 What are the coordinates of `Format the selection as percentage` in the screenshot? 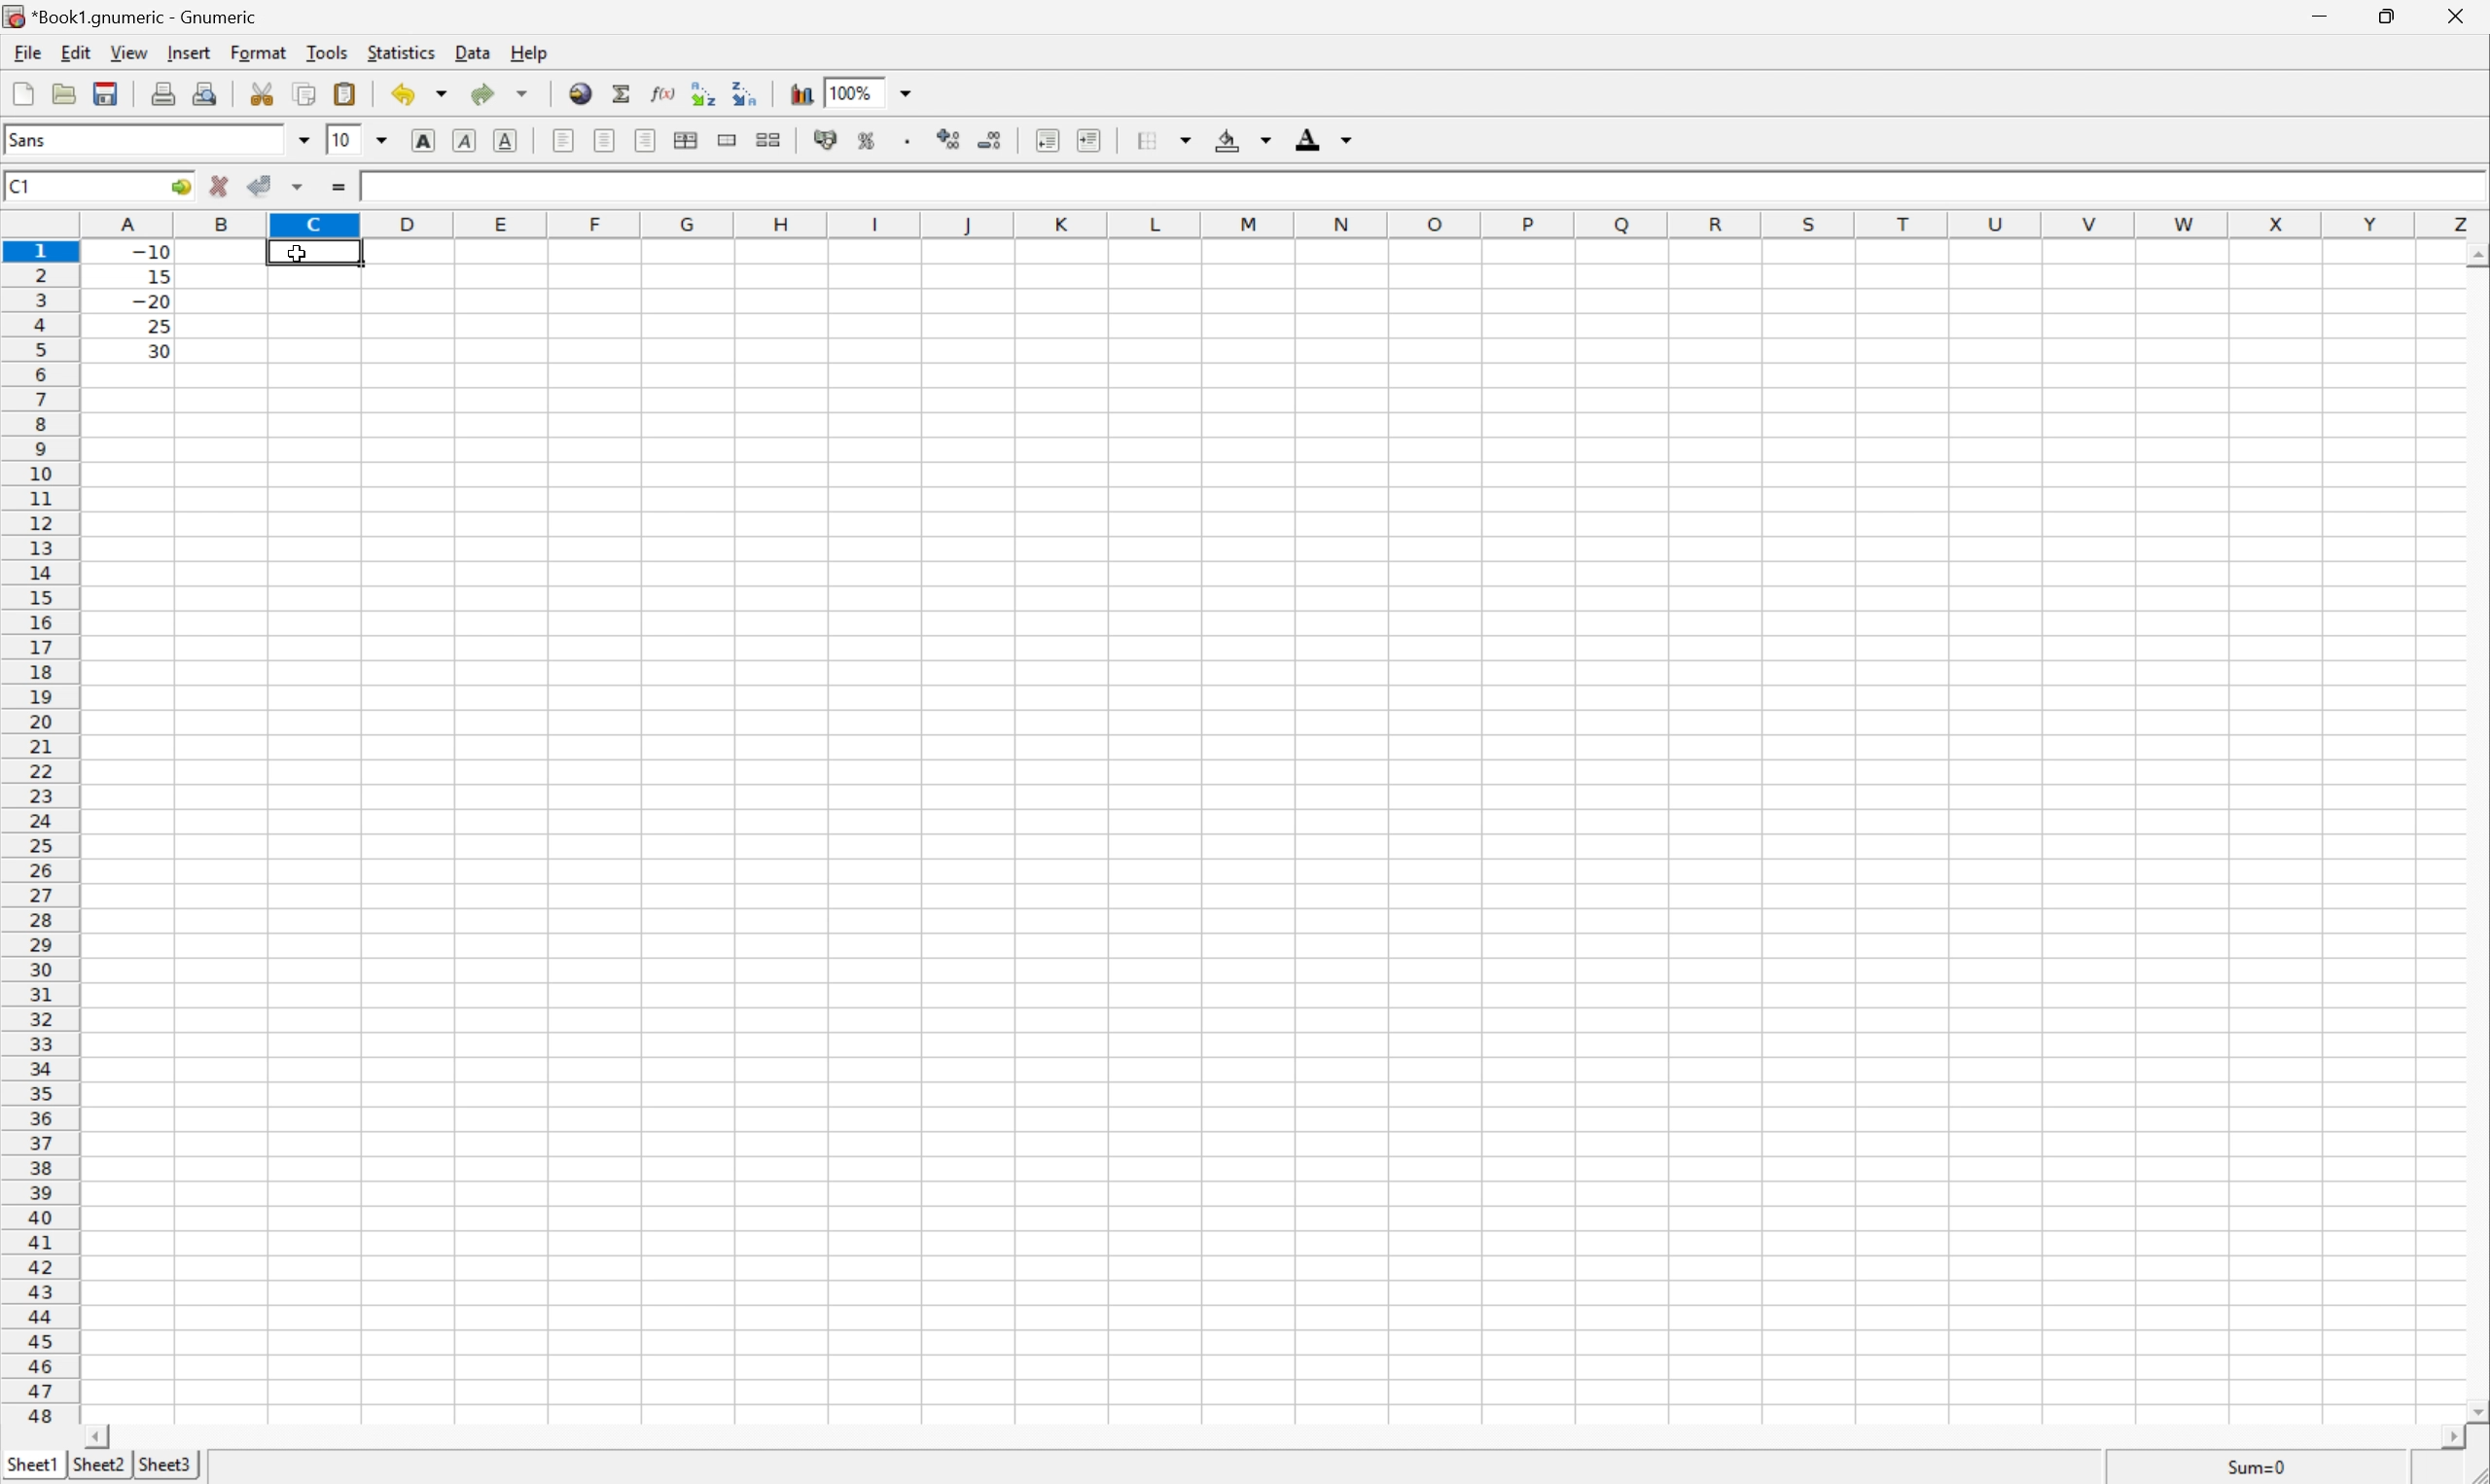 It's located at (869, 144).